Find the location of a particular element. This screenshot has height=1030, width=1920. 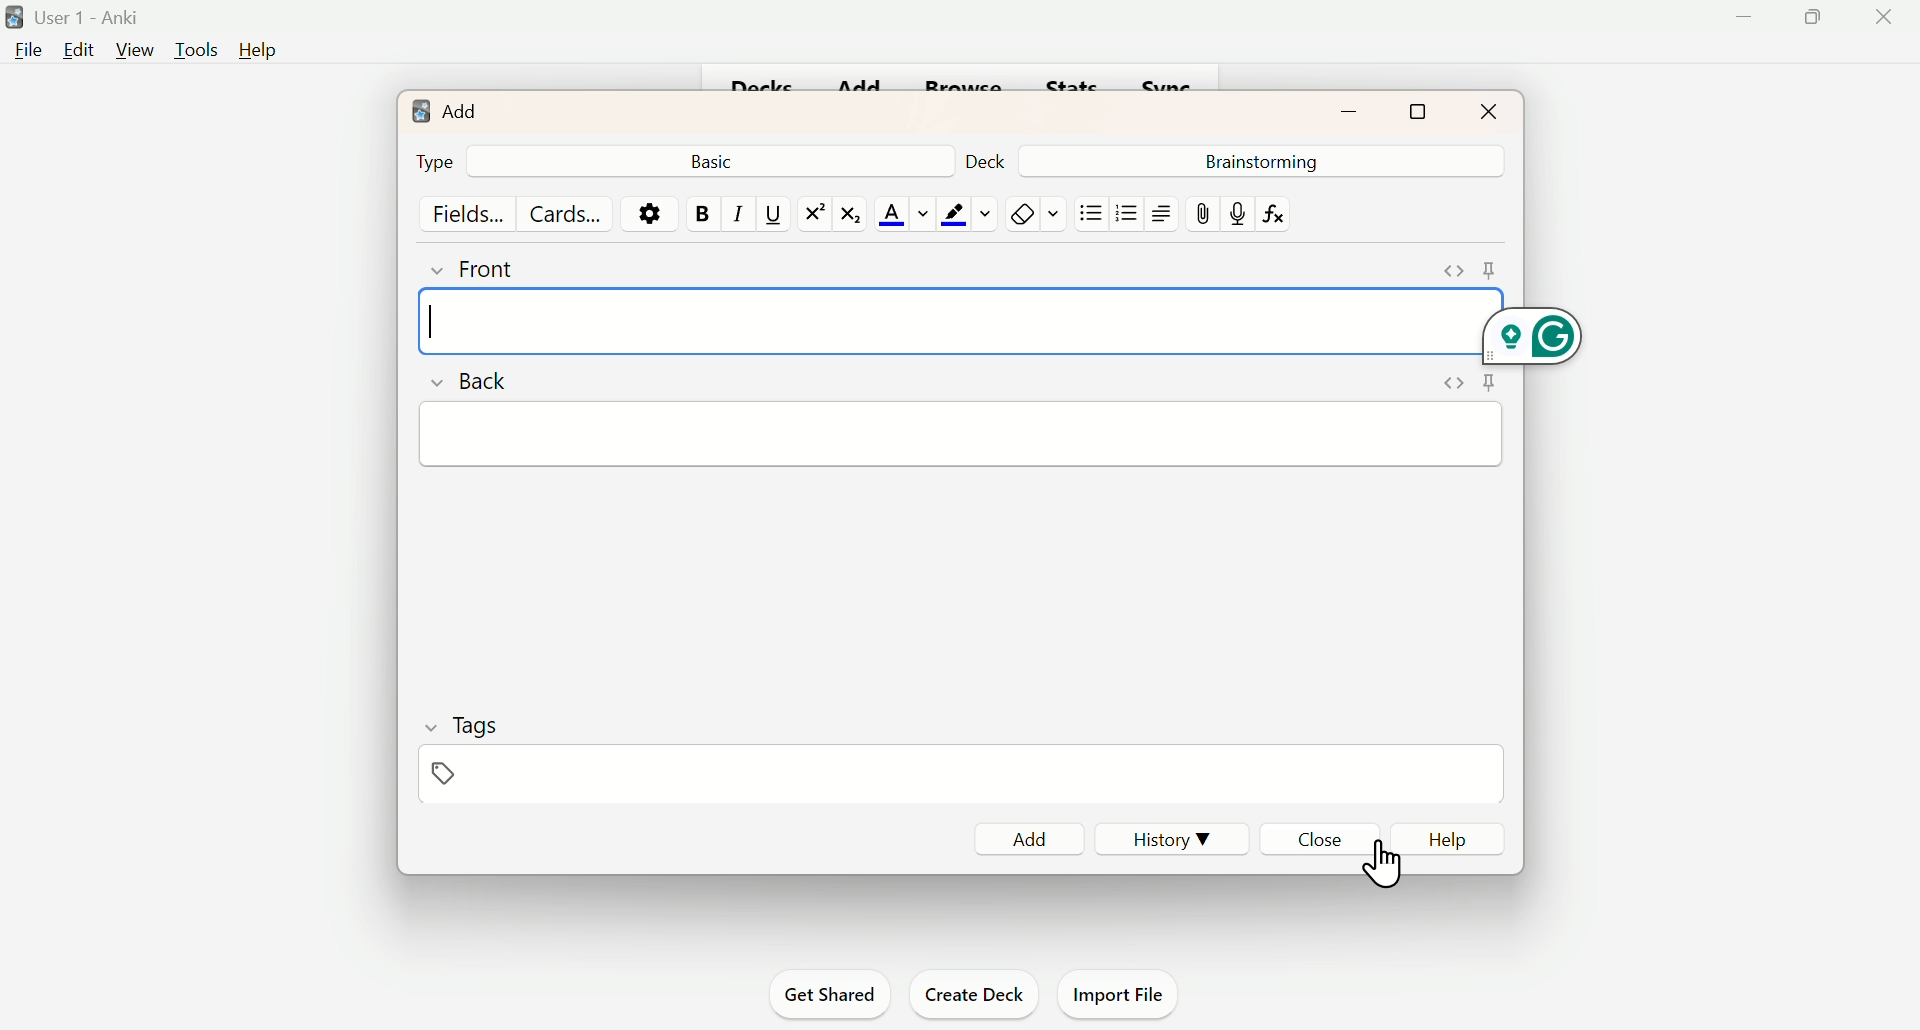

Pins is located at coordinates (1470, 271).